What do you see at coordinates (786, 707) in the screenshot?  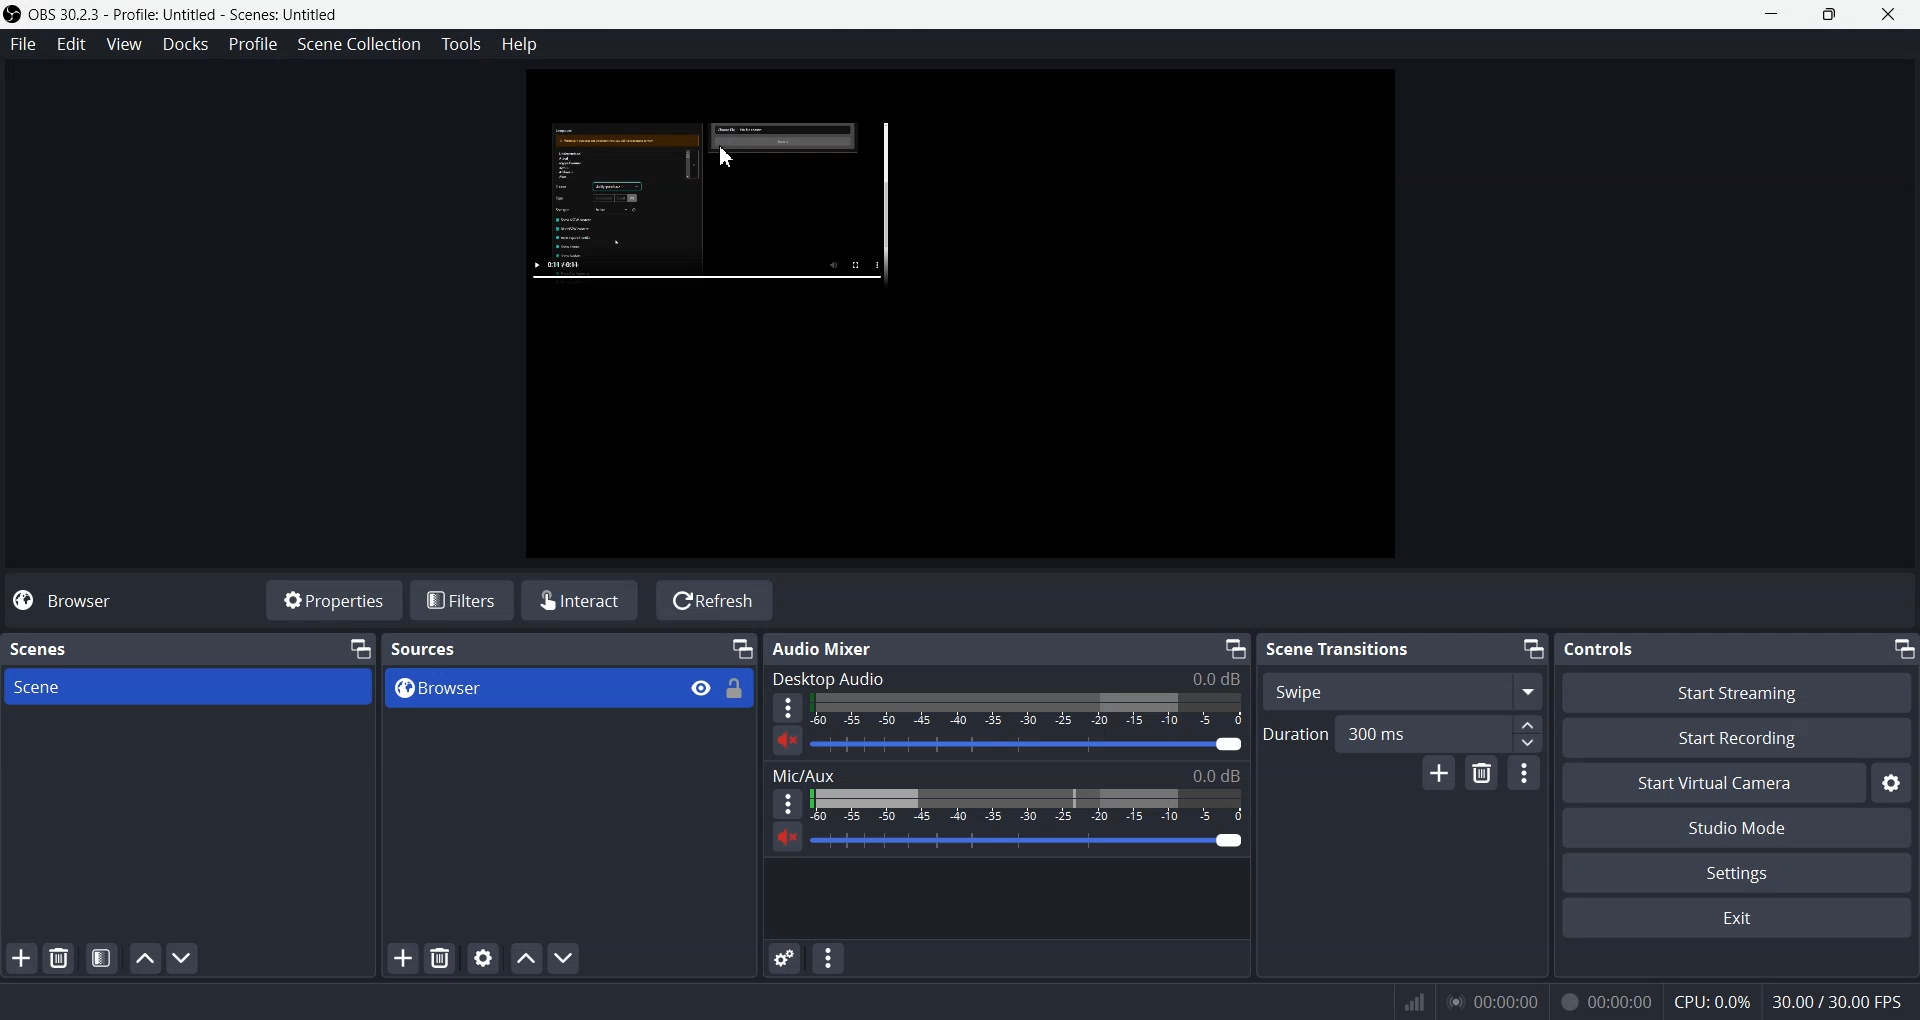 I see `More` at bounding box center [786, 707].